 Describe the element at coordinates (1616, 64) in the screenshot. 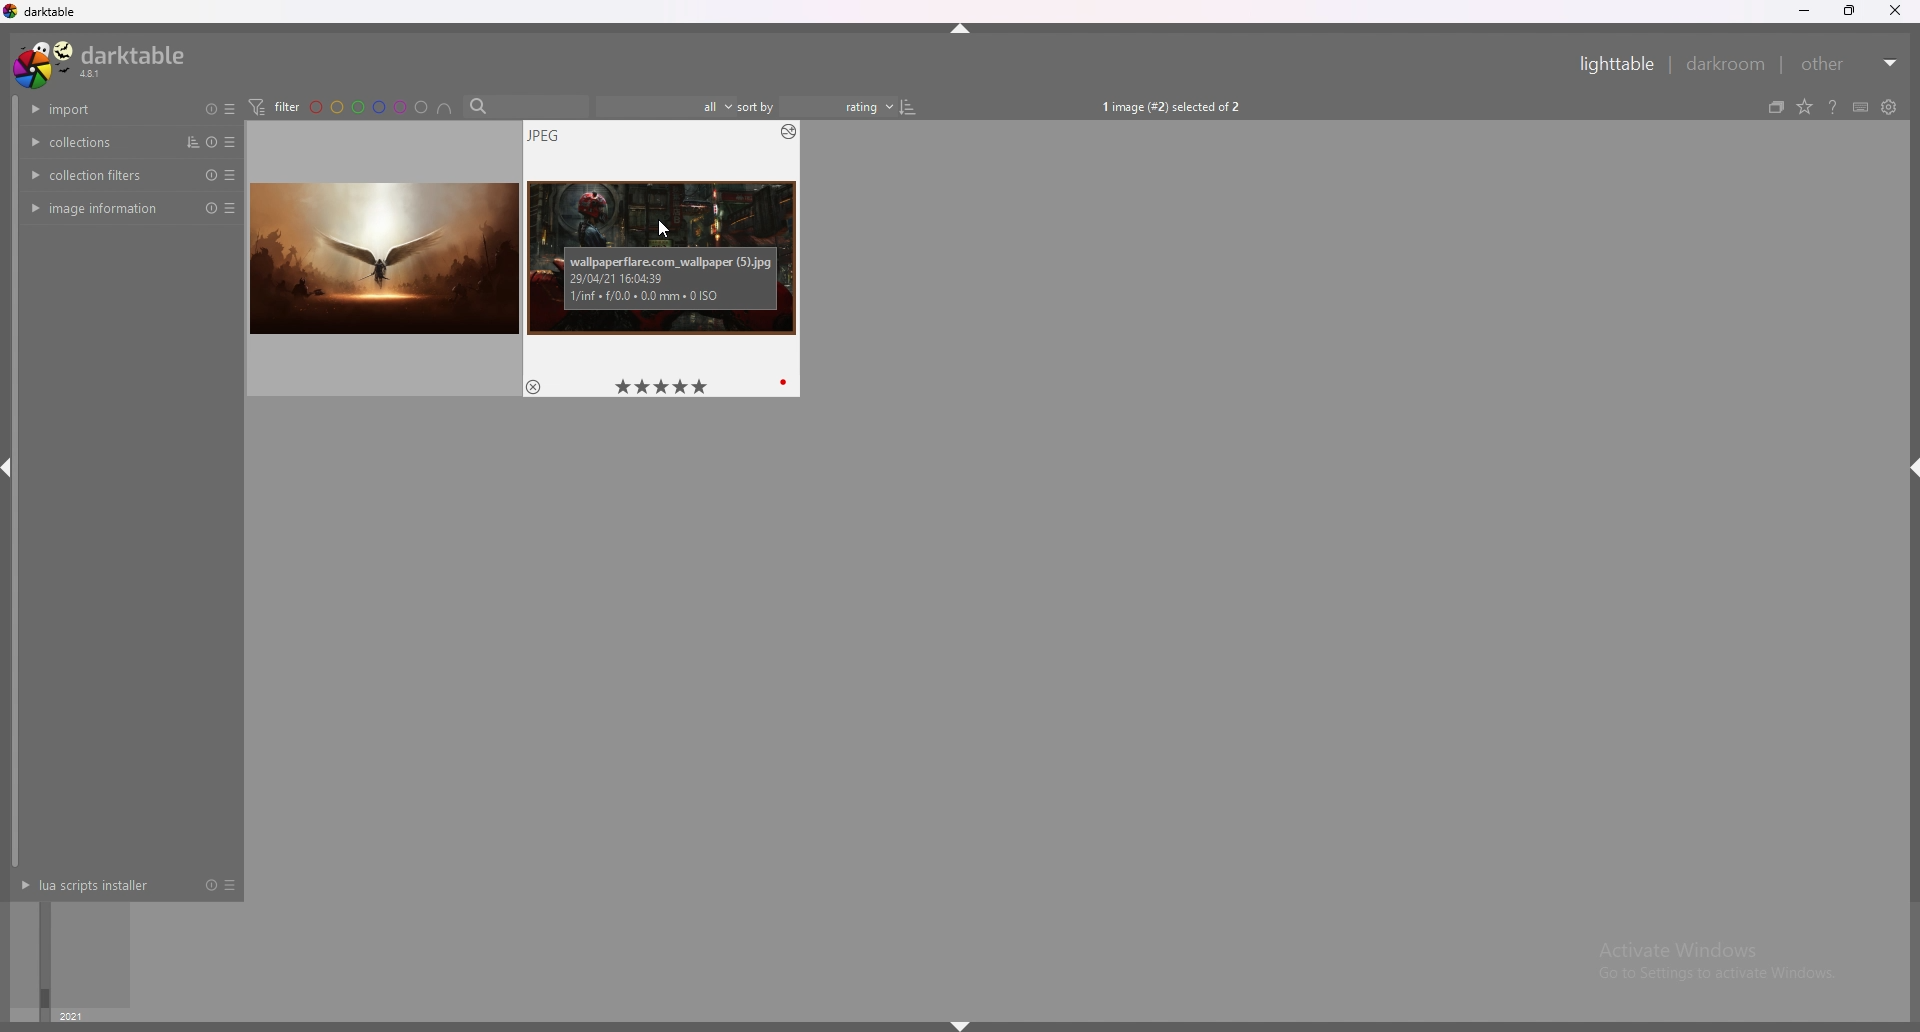

I see `lighttable` at that location.